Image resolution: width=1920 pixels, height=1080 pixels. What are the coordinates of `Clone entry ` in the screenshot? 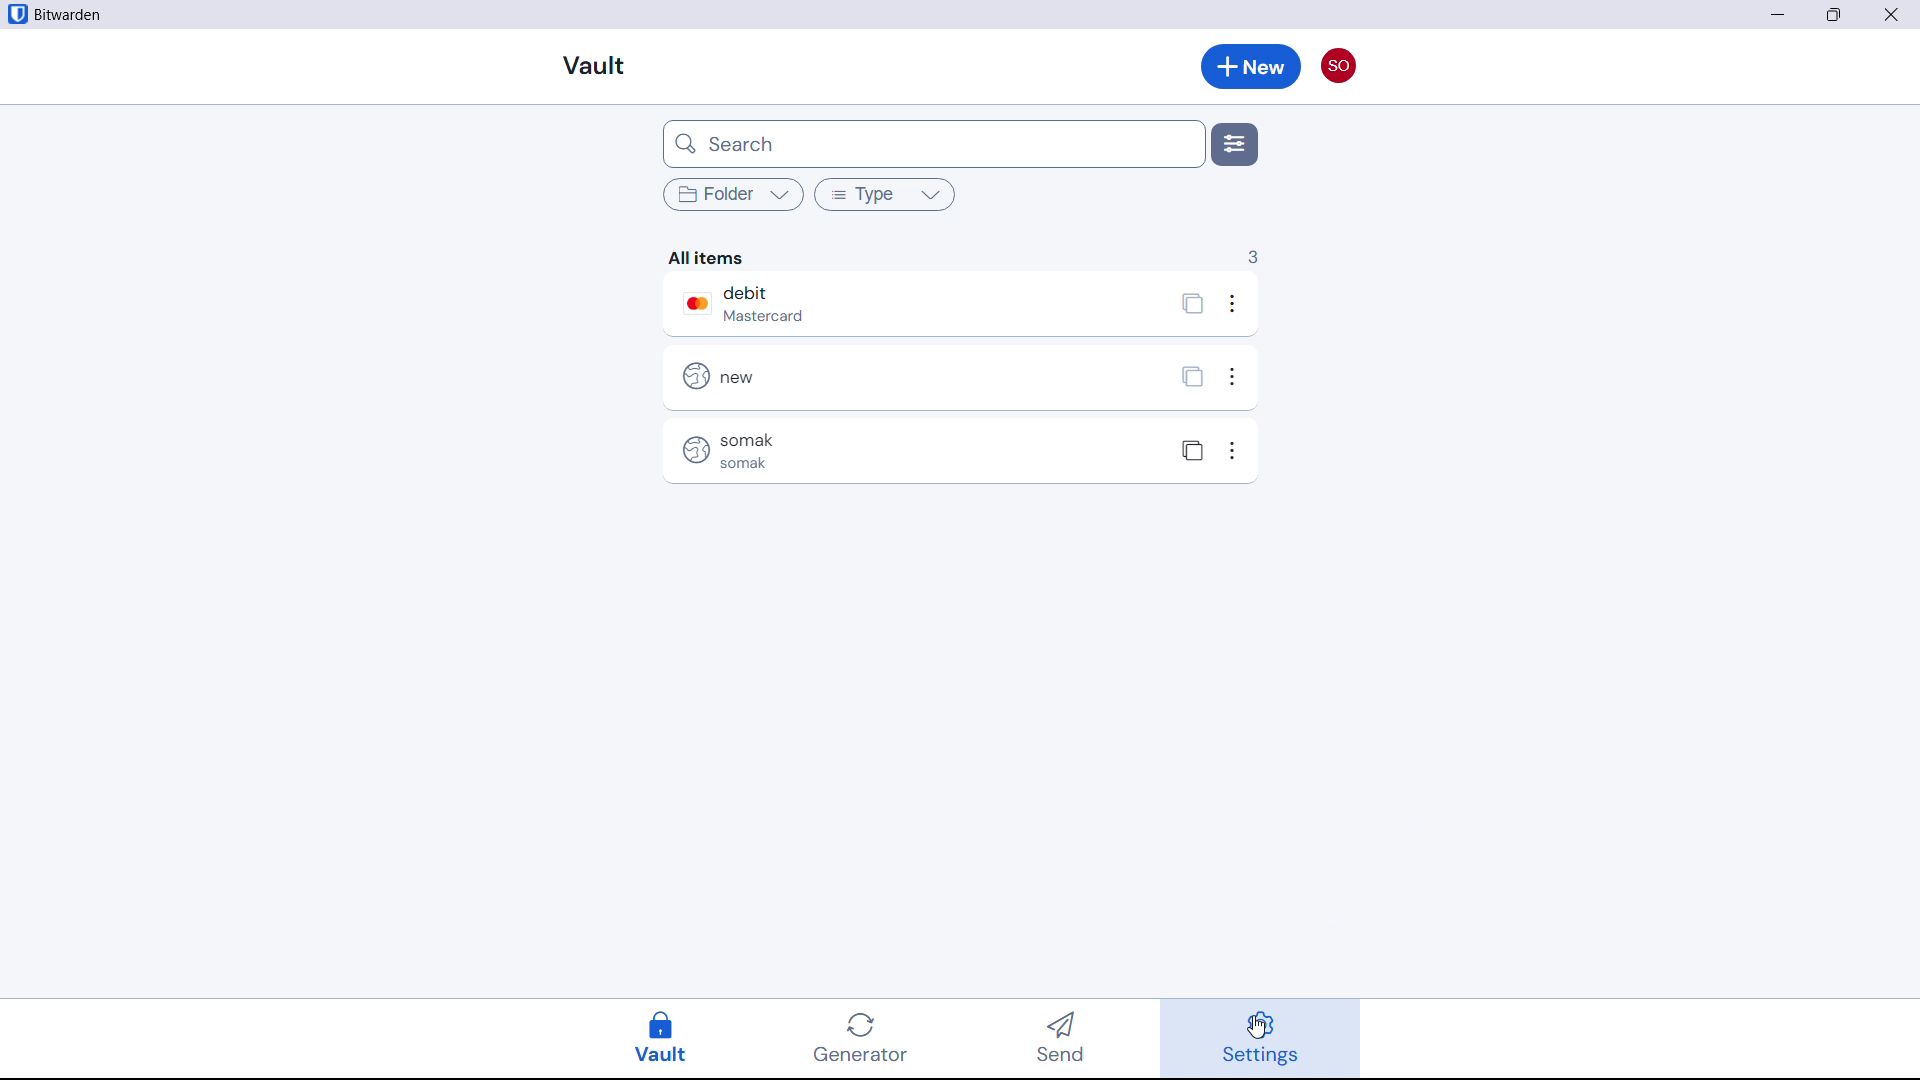 It's located at (1191, 380).